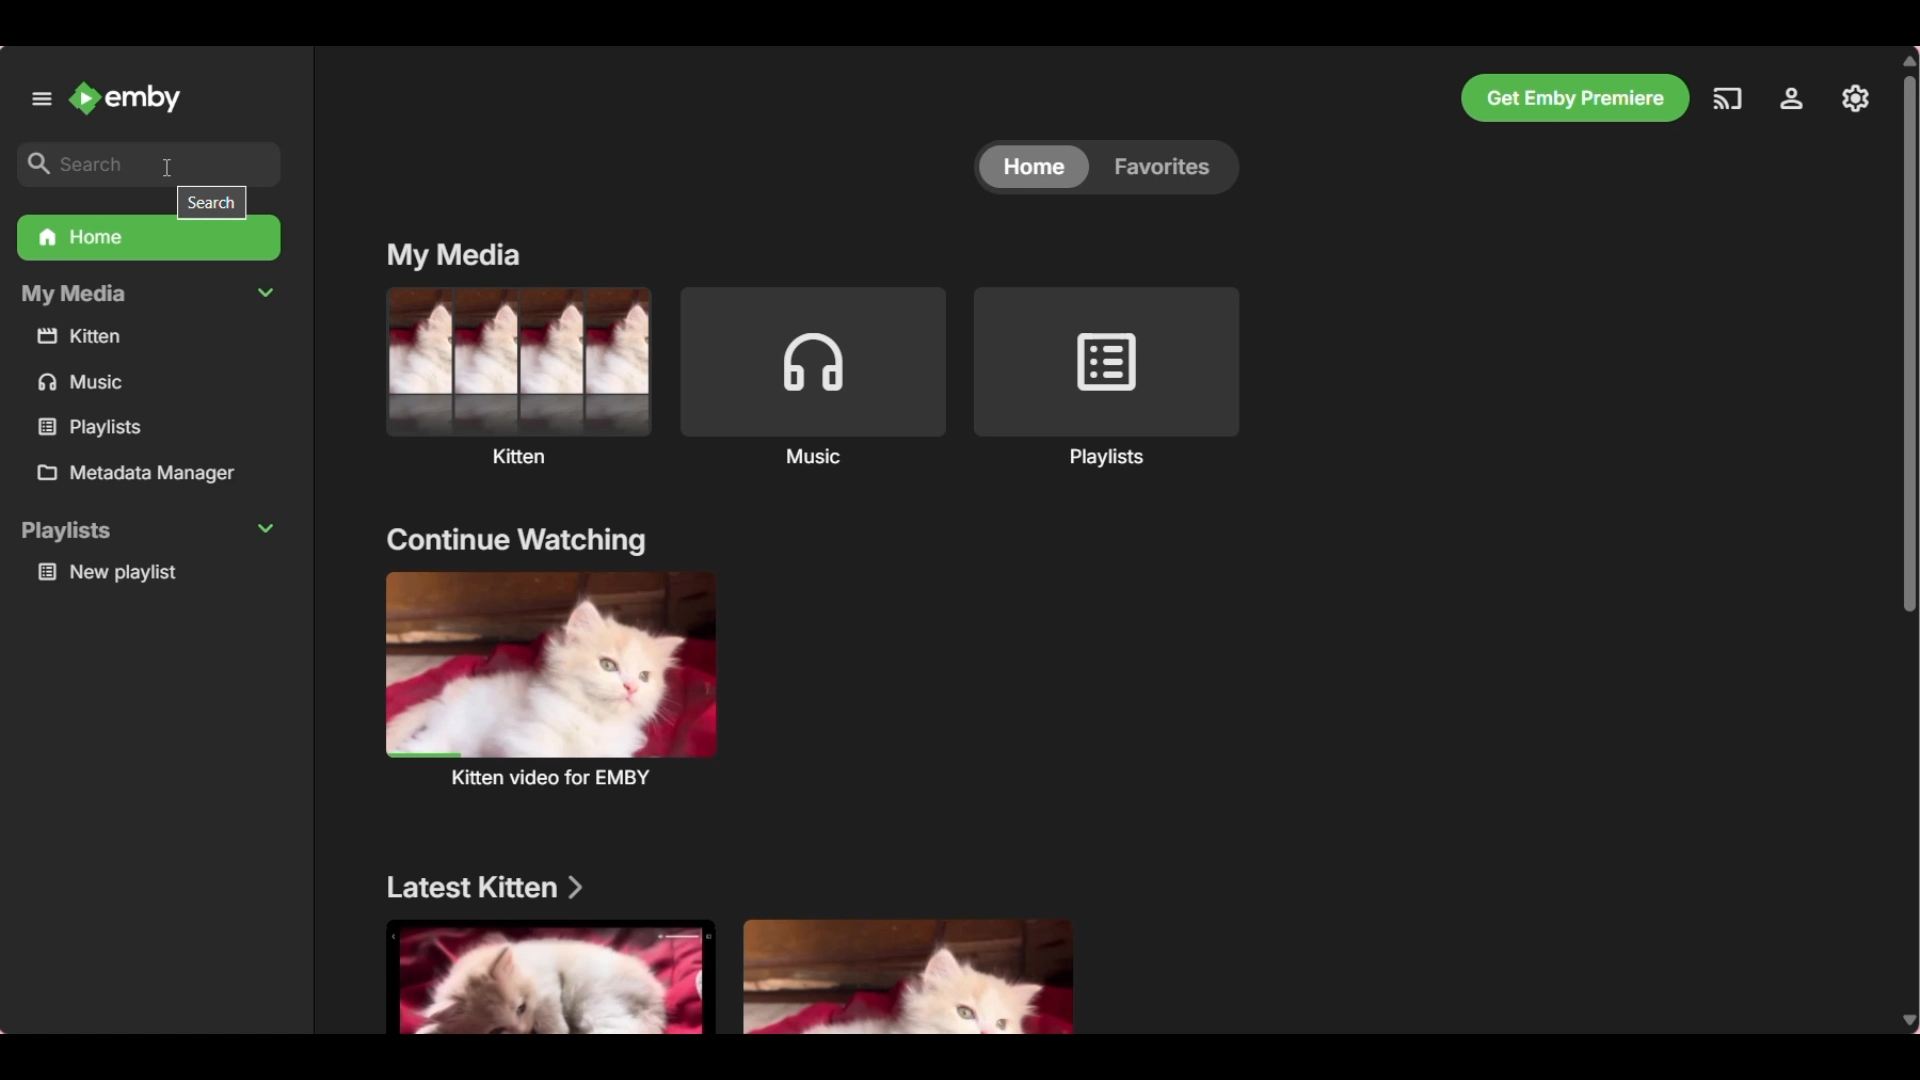  Describe the element at coordinates (1909, 542) in the screenshot. I see `Vertical slide bar` at that location.